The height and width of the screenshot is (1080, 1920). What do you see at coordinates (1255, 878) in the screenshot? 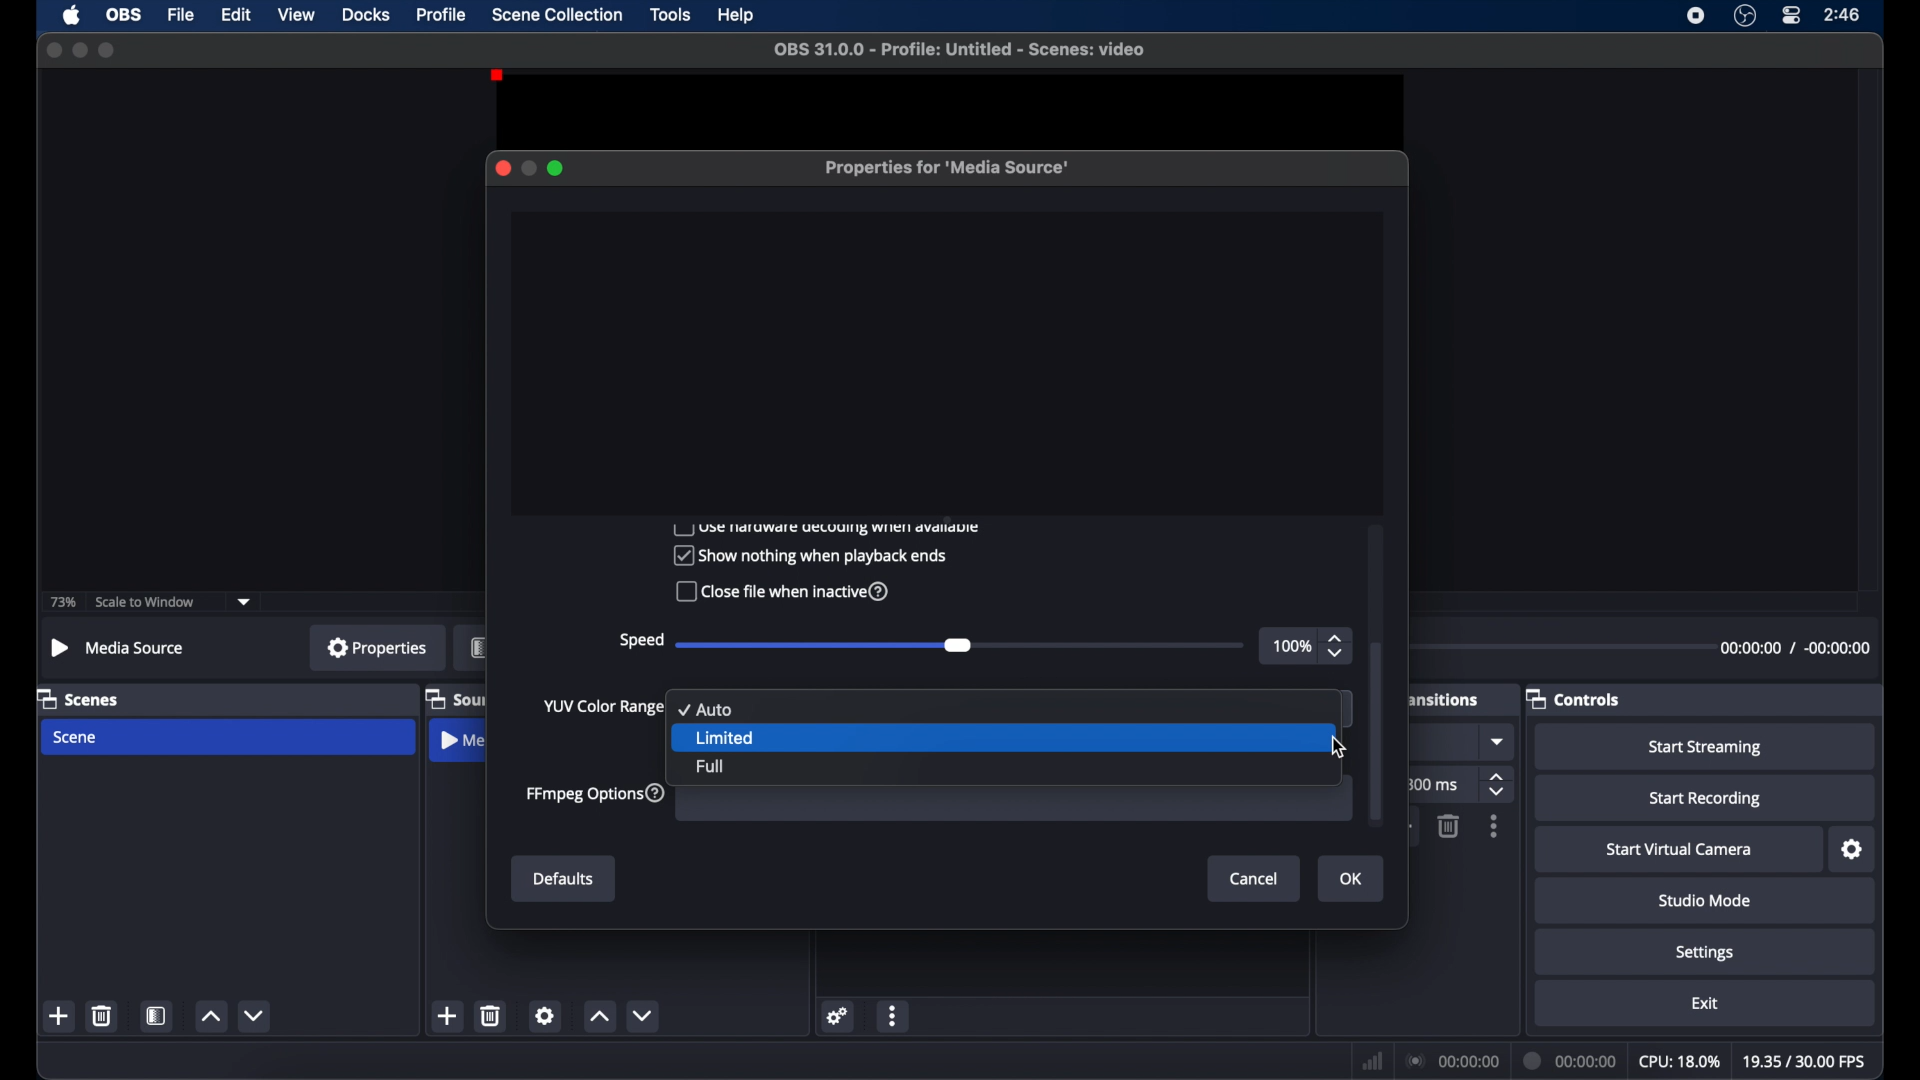
I see `cancel` at bounding box center [1255, 878].